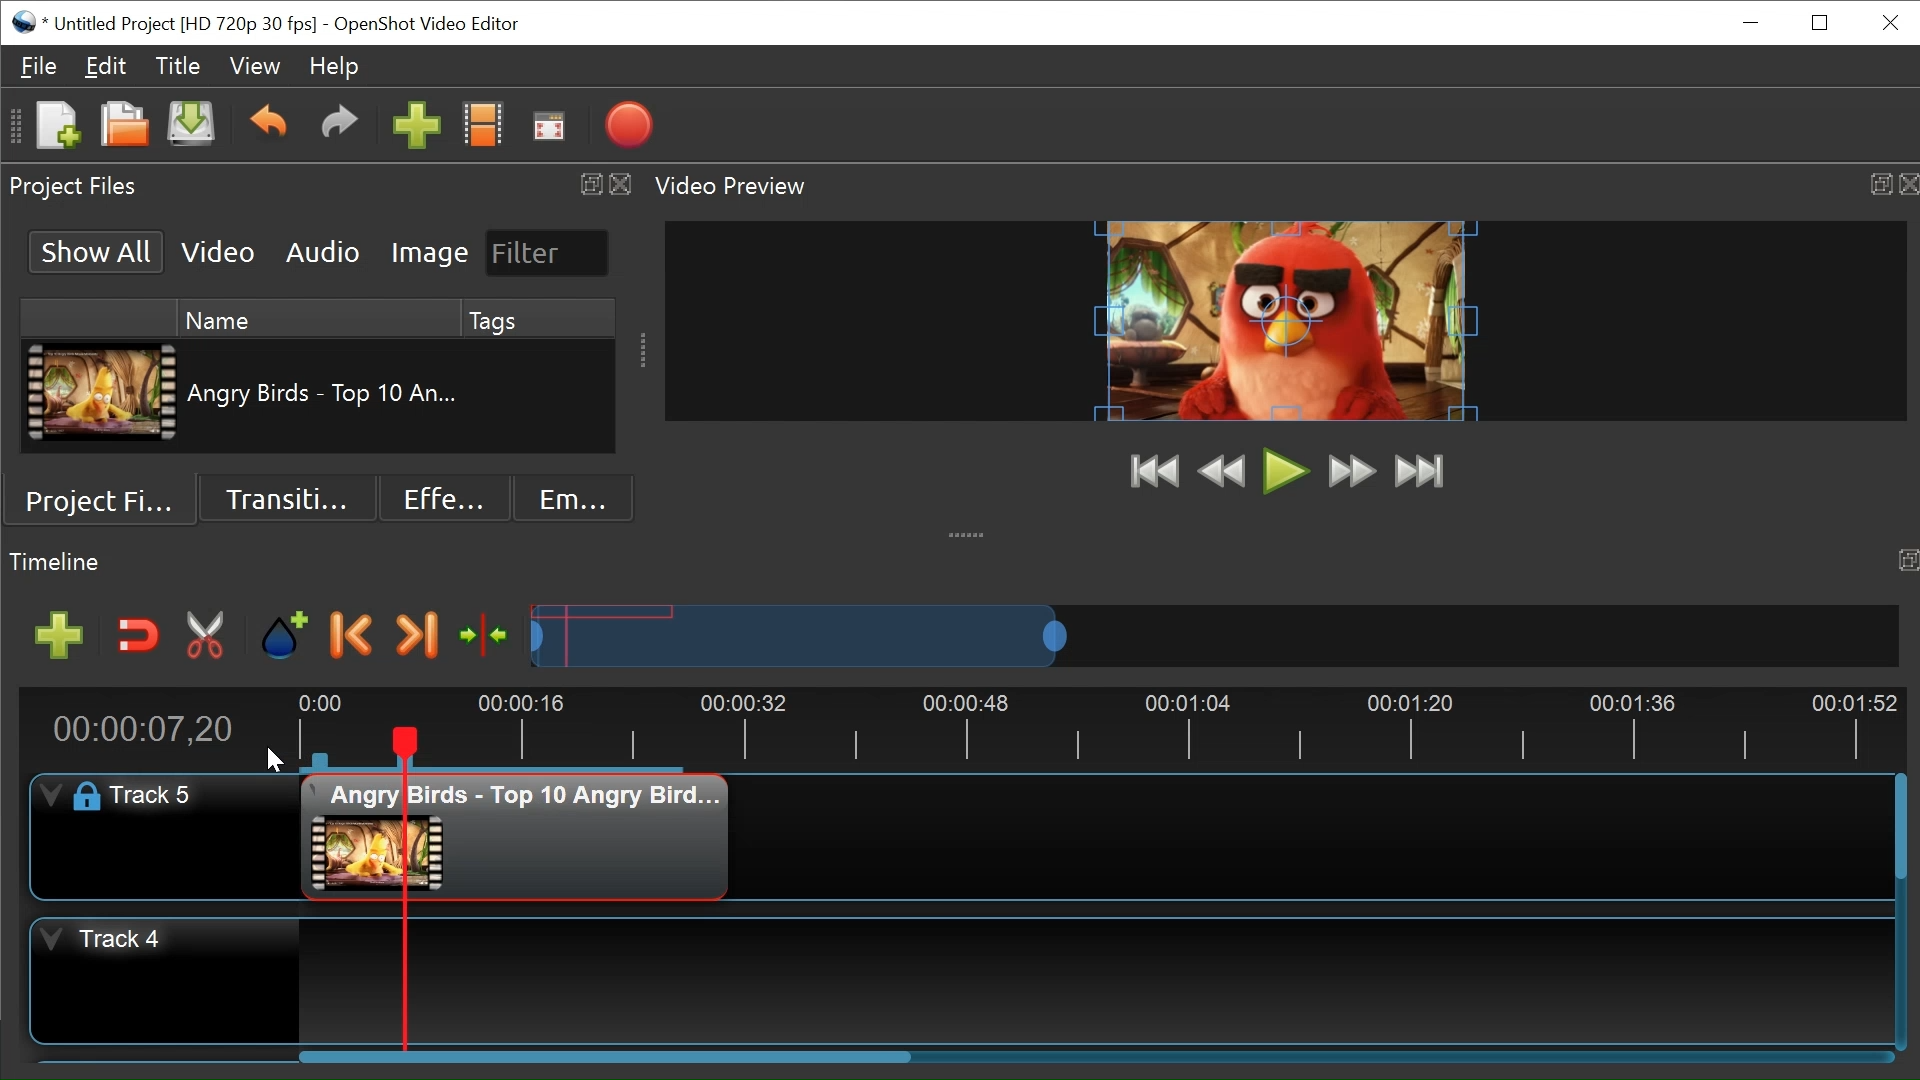 The width and height of the screenshot is (1920, 1080). What do you see at coordinates (283, 501) in the screenshot?
I see `Transition` at bounding box center [283, 501].